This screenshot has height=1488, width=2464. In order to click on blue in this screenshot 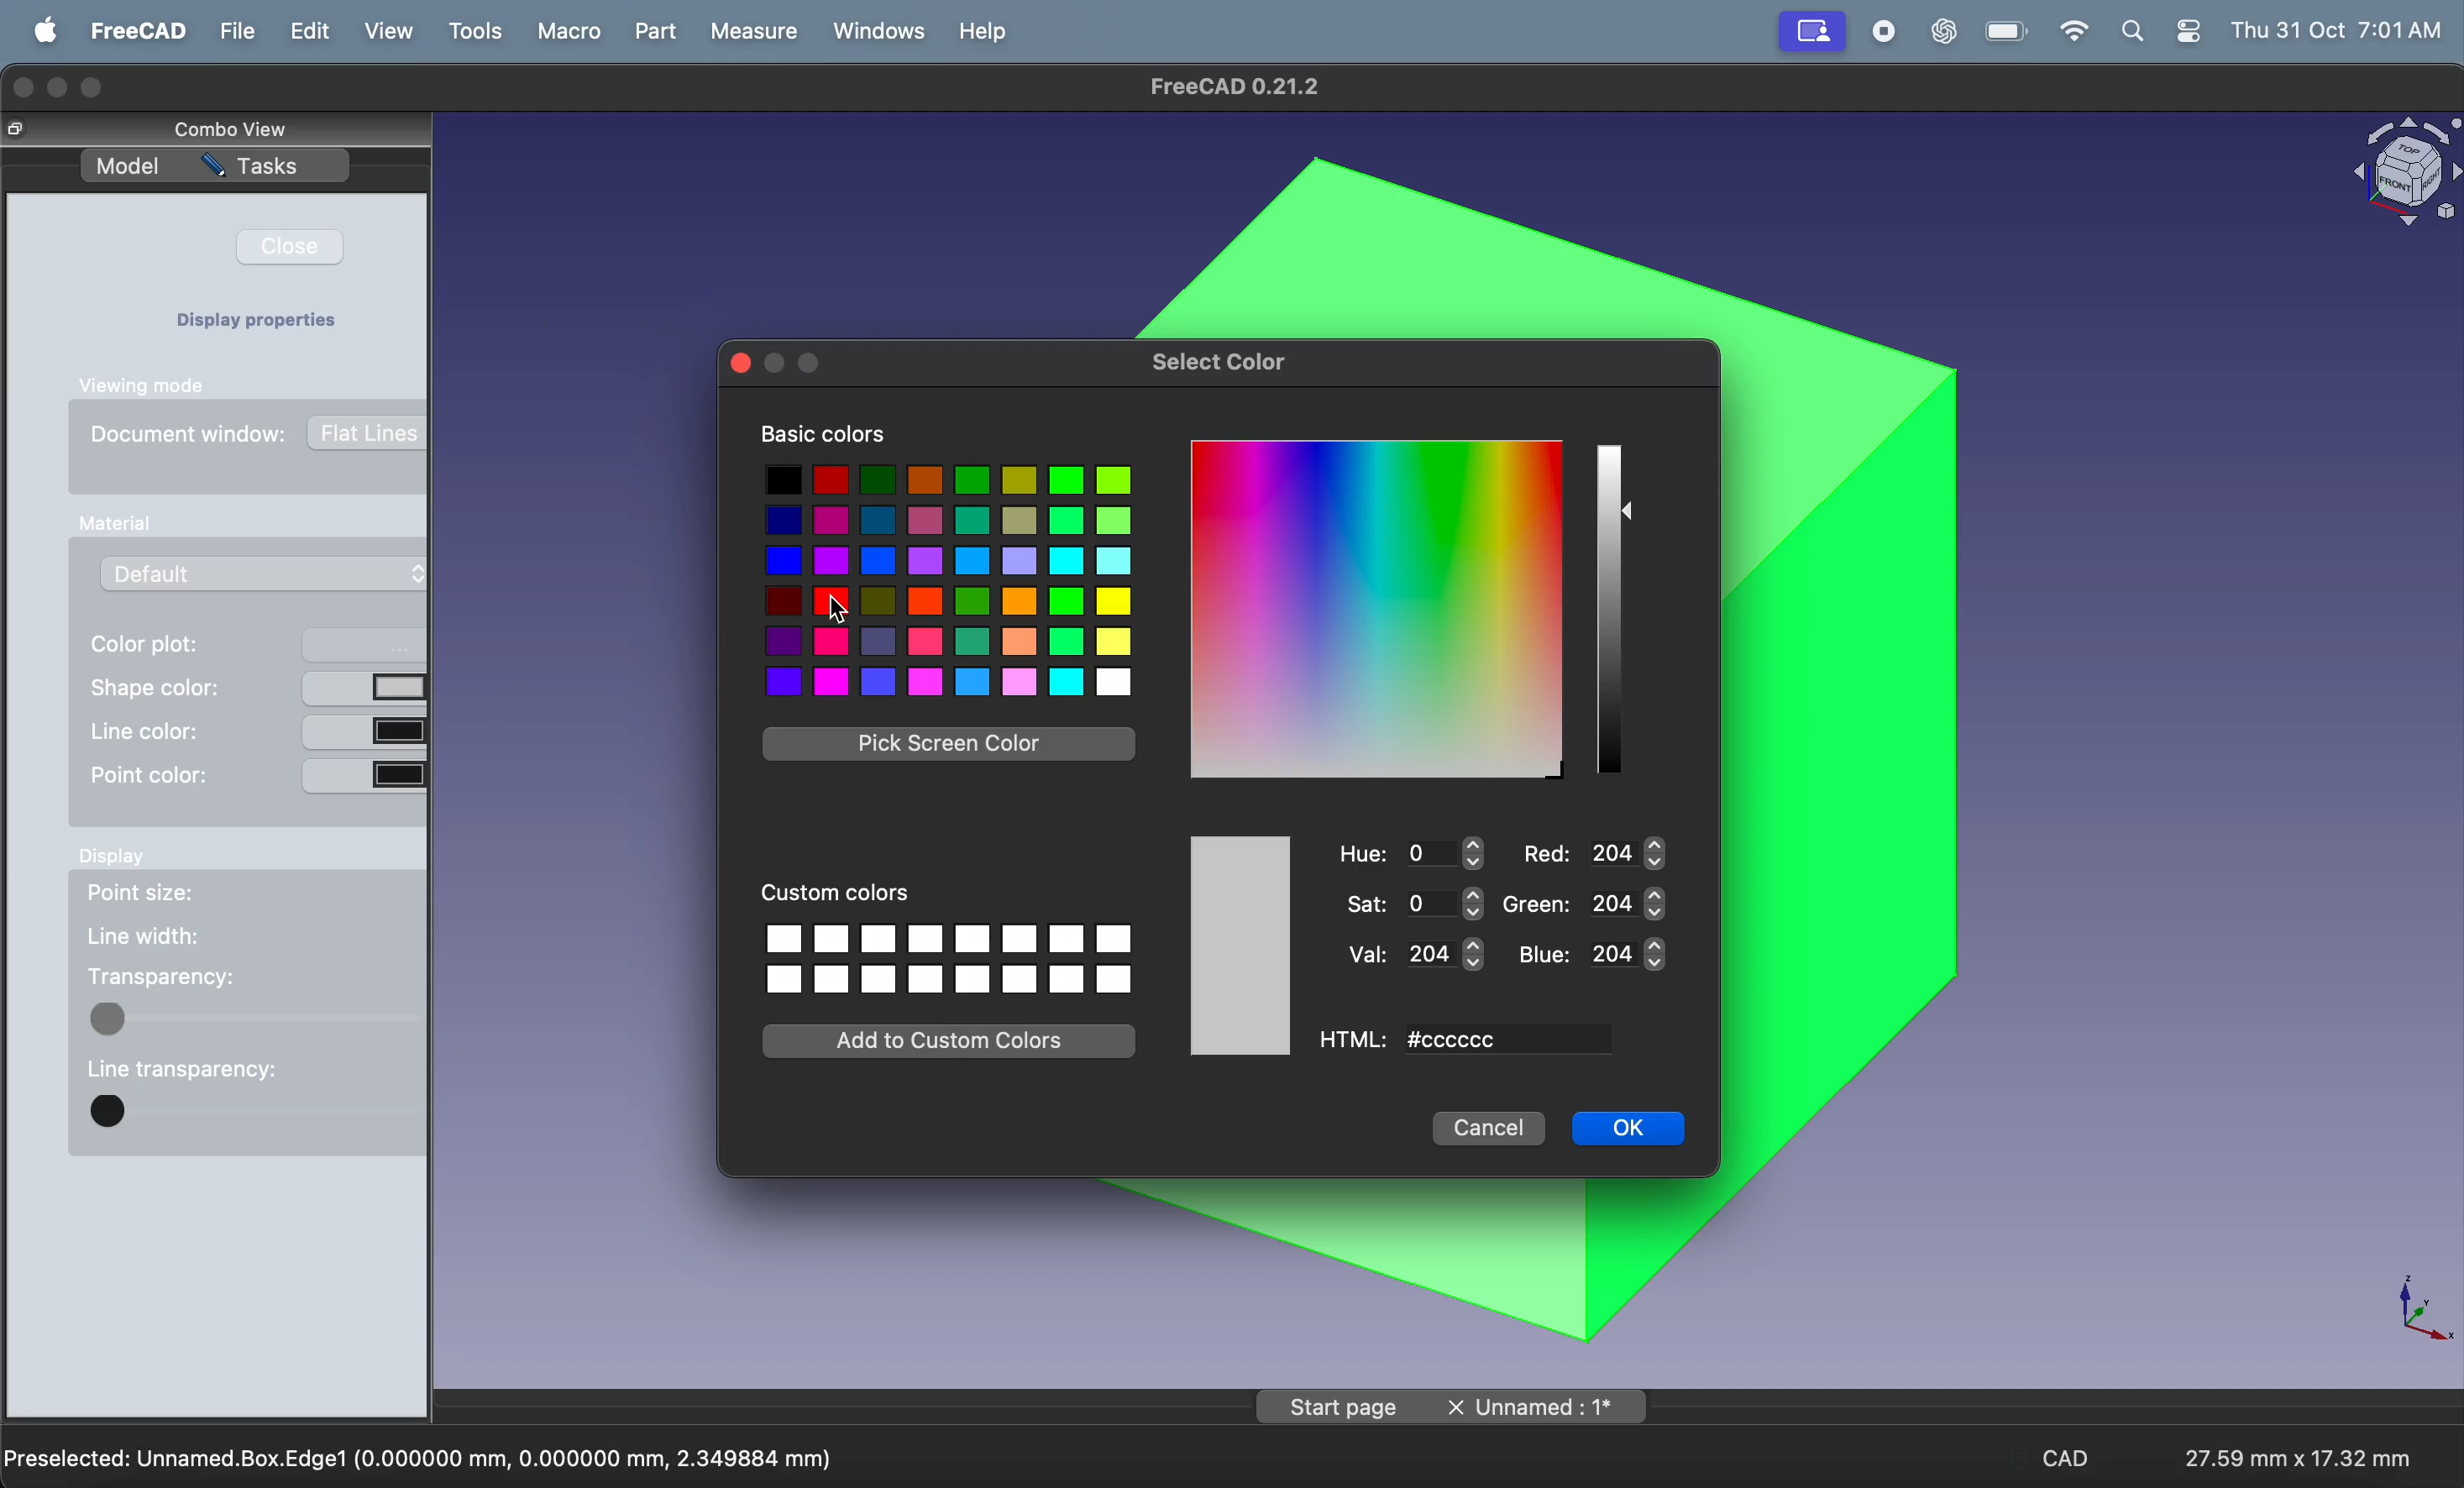, I will do `click(1587, 956)`.